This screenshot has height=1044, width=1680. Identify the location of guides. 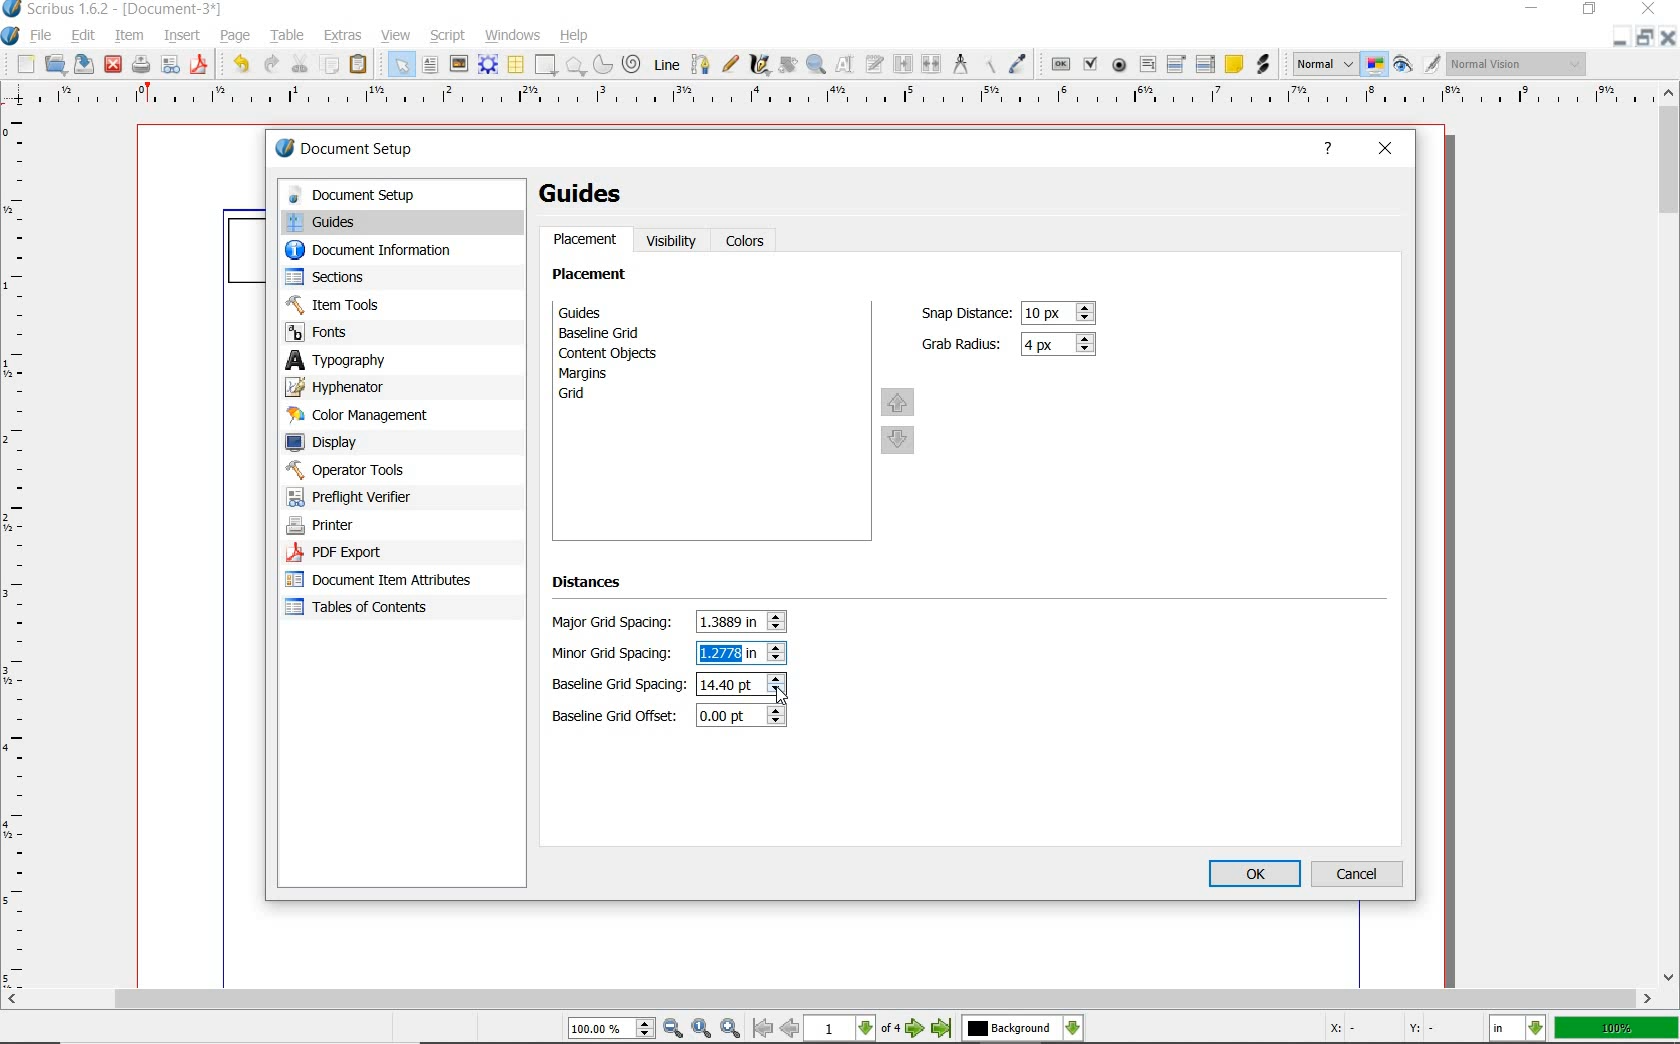
(616, 312).